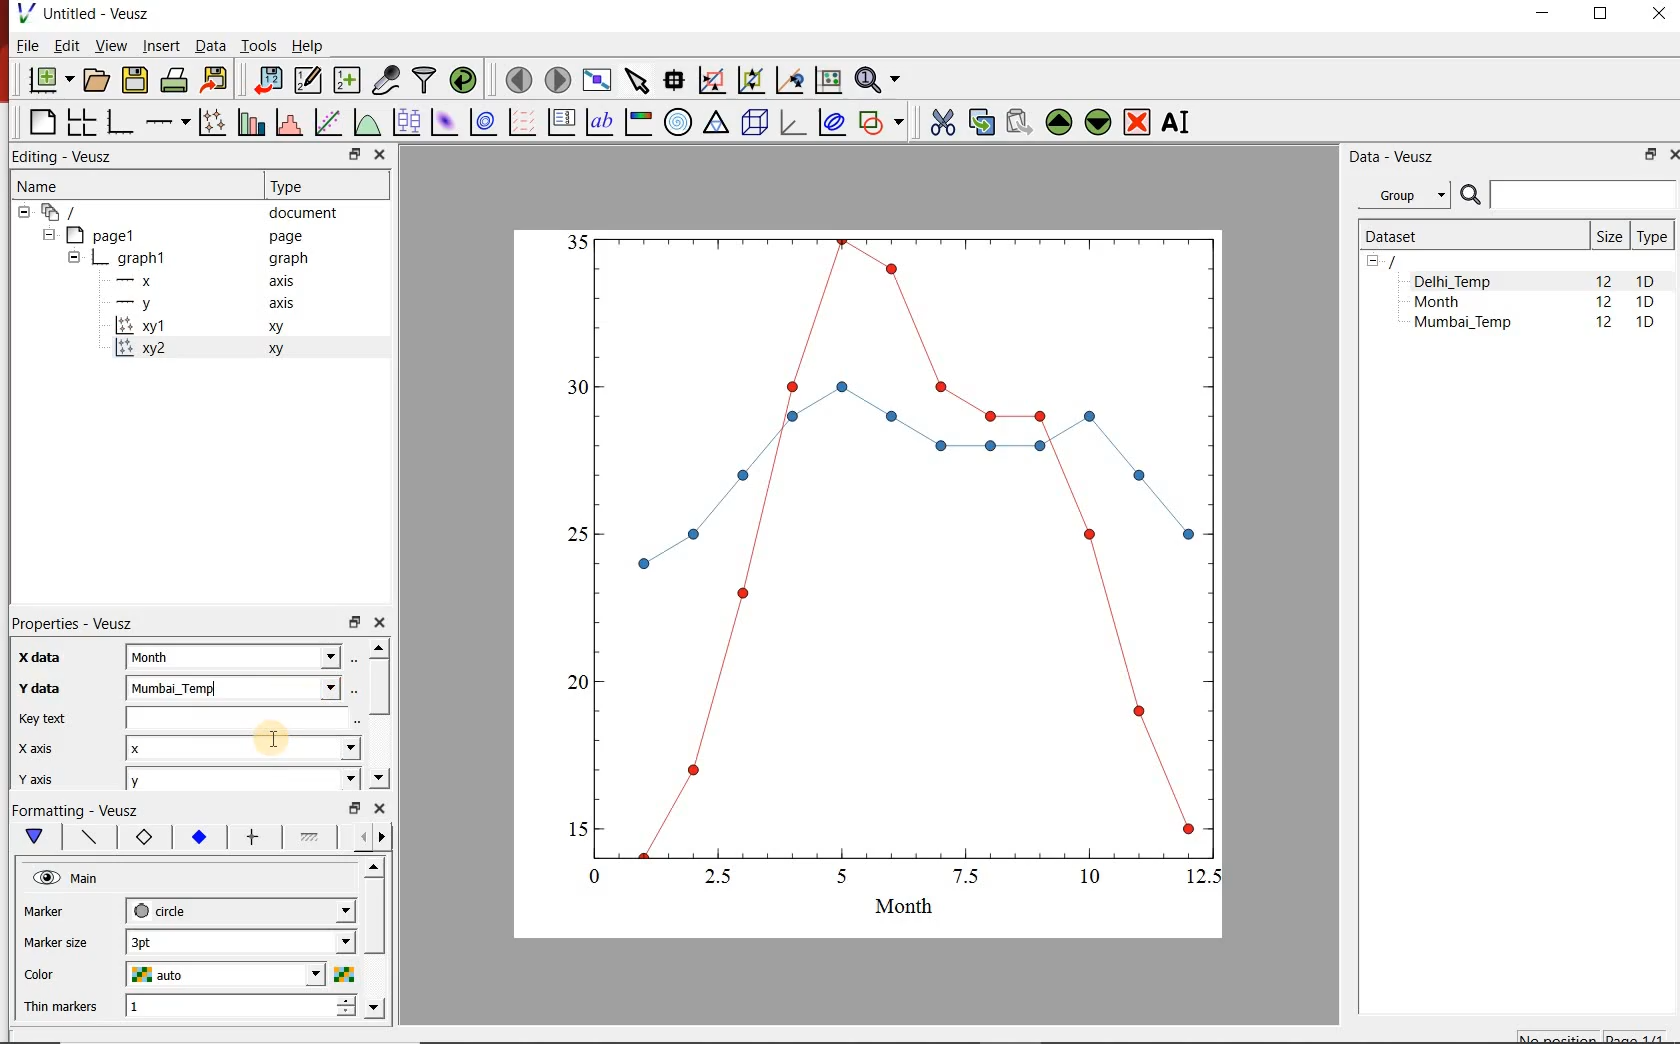 The height and width of the screenshot is (1044, 1680). I want to click on Grid lines, so click(373, 839).